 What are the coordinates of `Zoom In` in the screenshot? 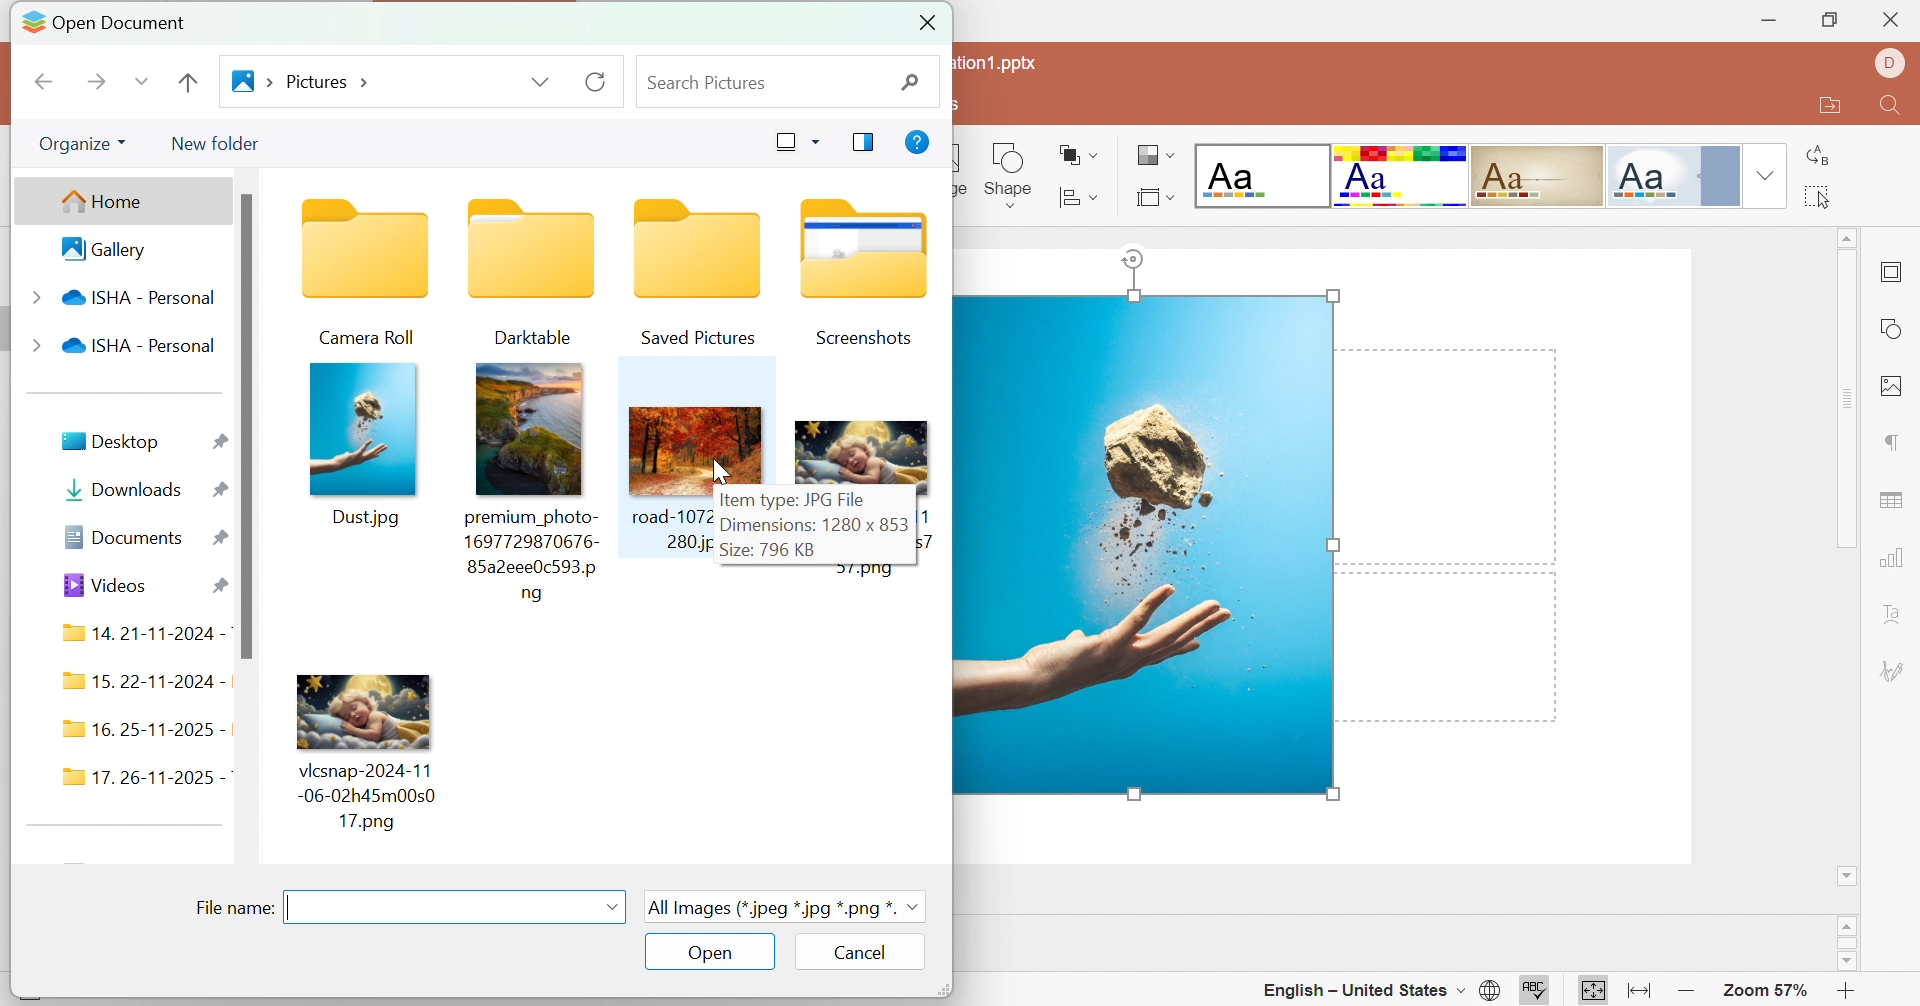 It's located at (1848, 990).